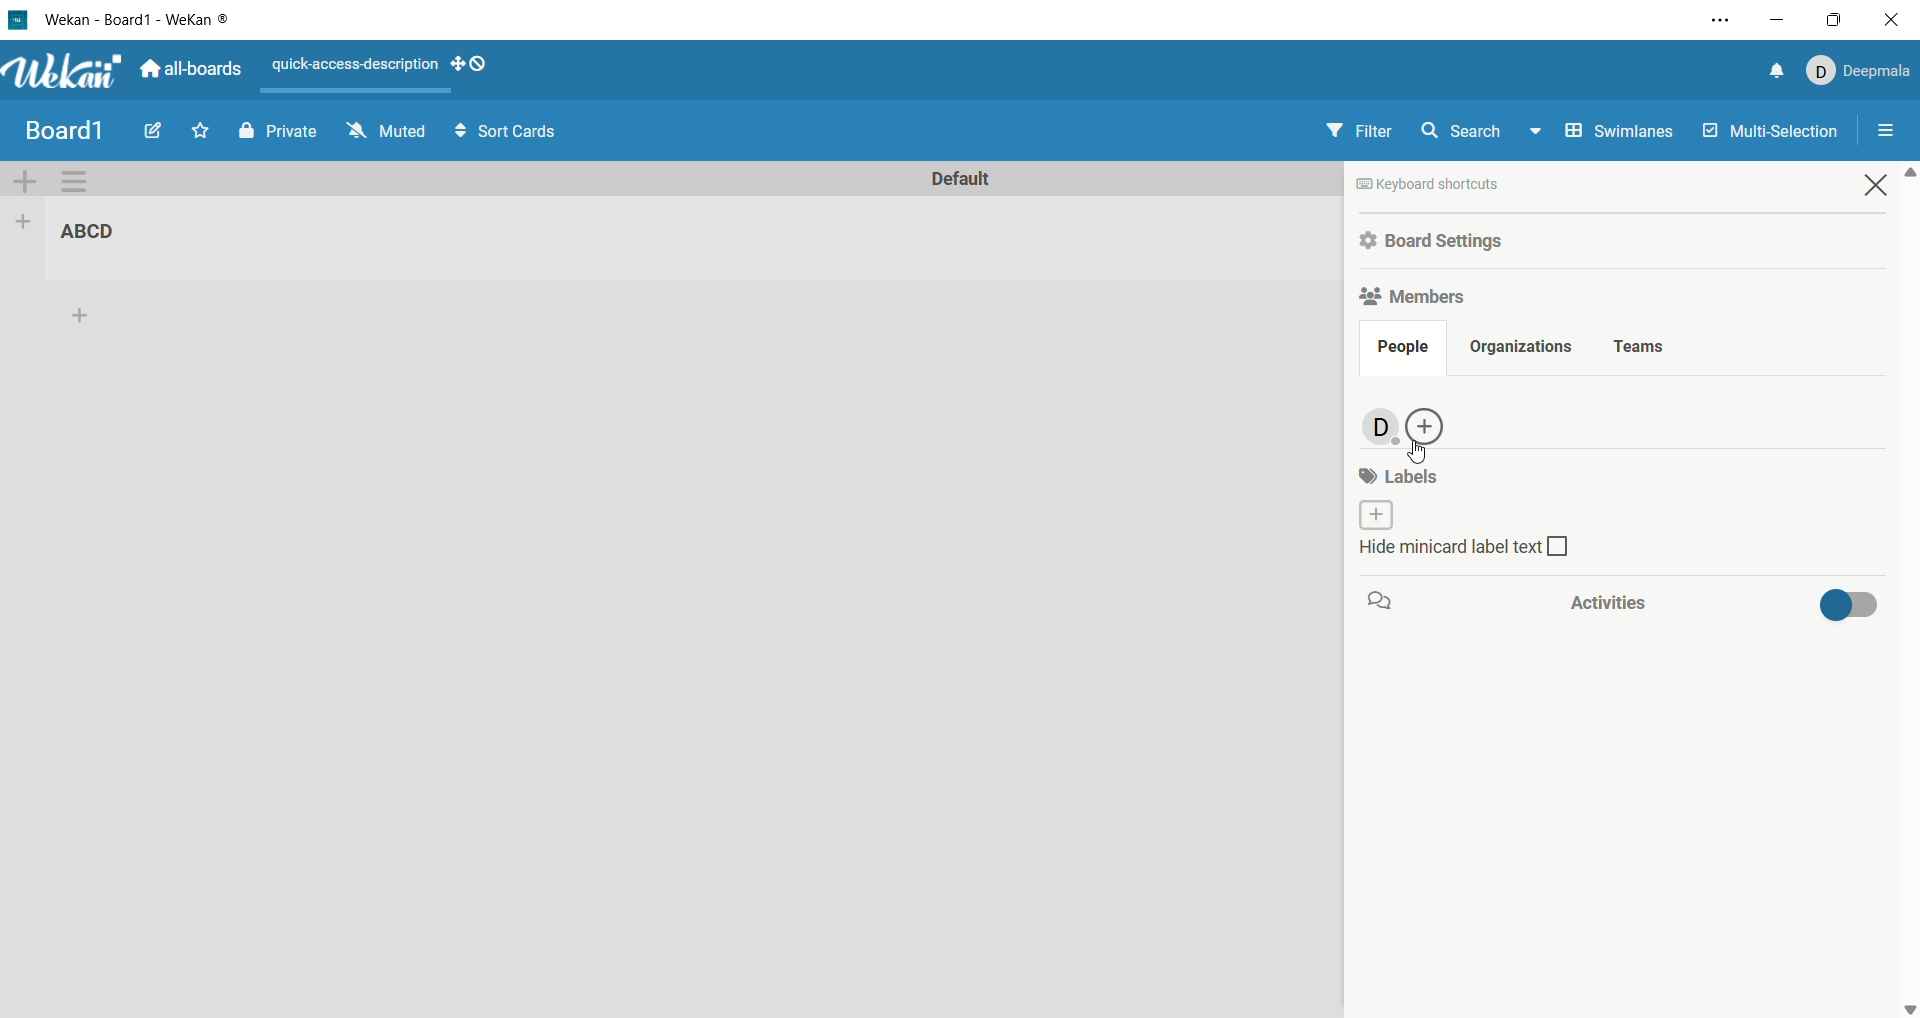 The width and height of the screenshot is (1920, 1018). Describe the element at coordinates (1775, 18) in the screenshot. I see `minimize` at that location.